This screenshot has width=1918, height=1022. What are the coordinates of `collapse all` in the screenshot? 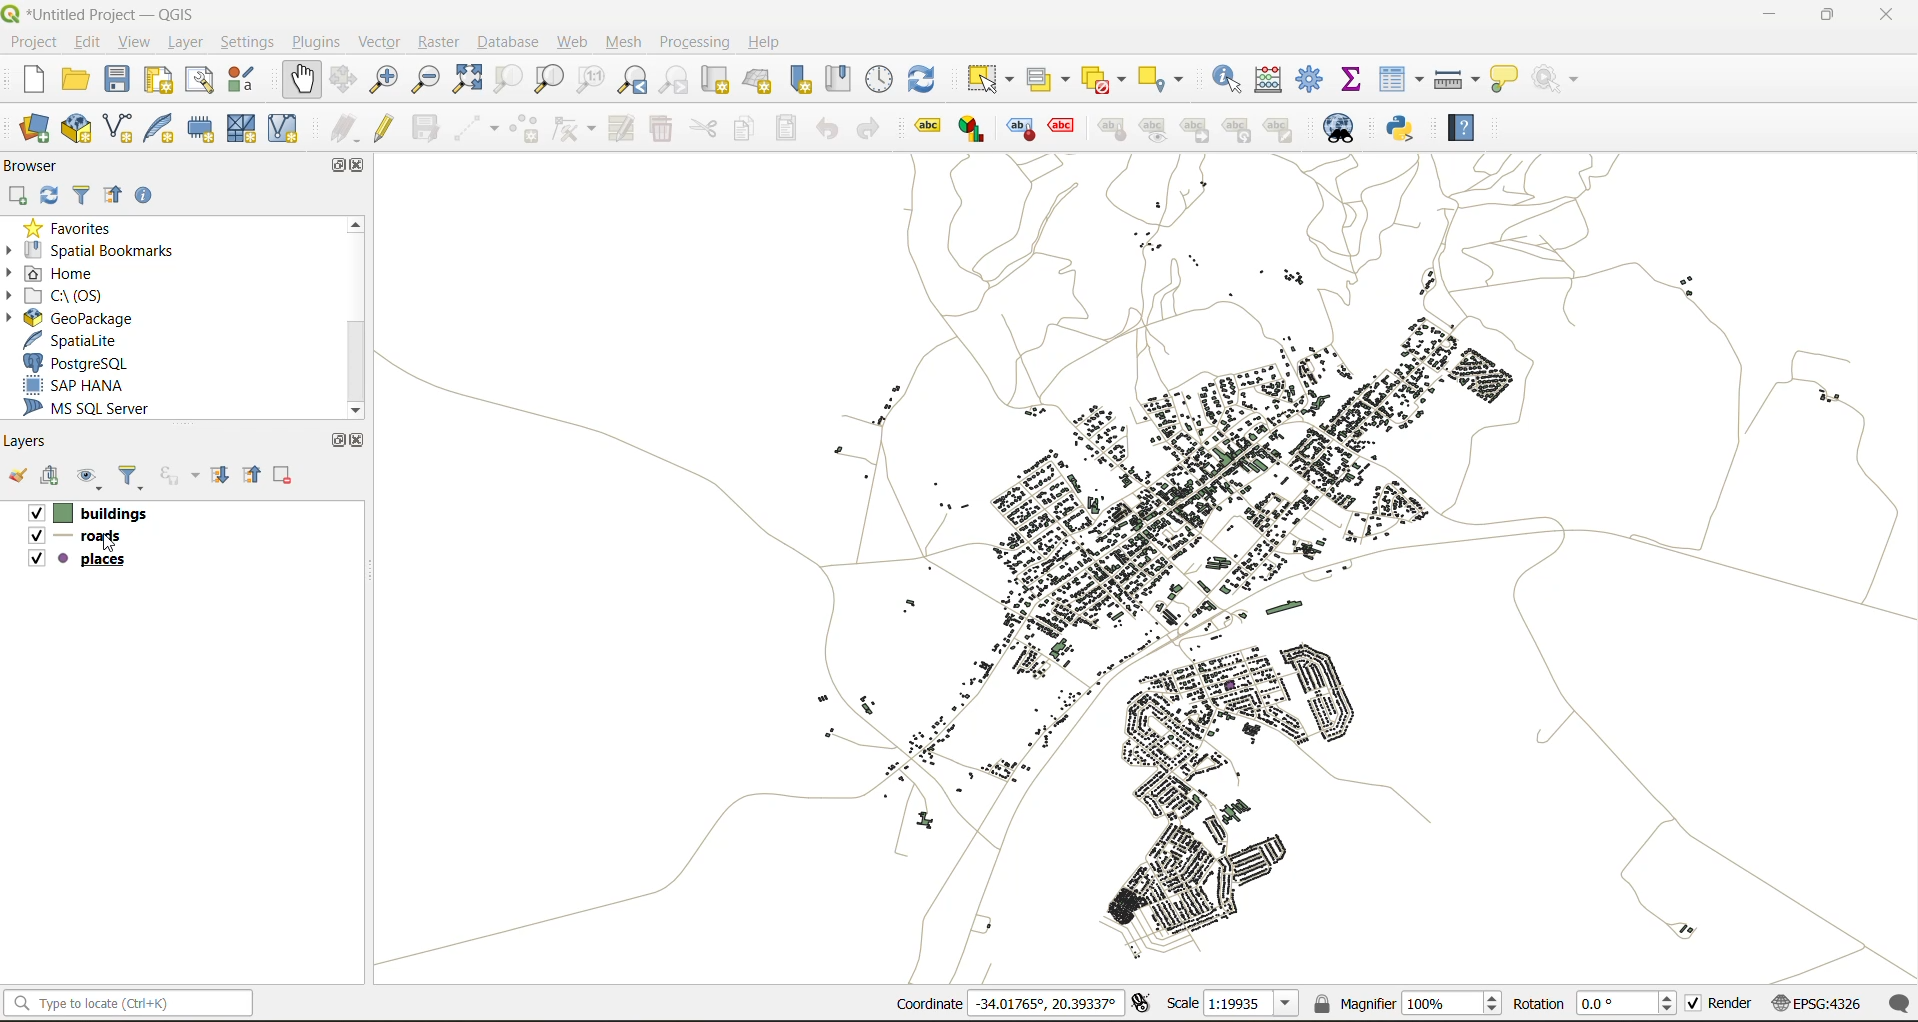 It's located at (114, 196).